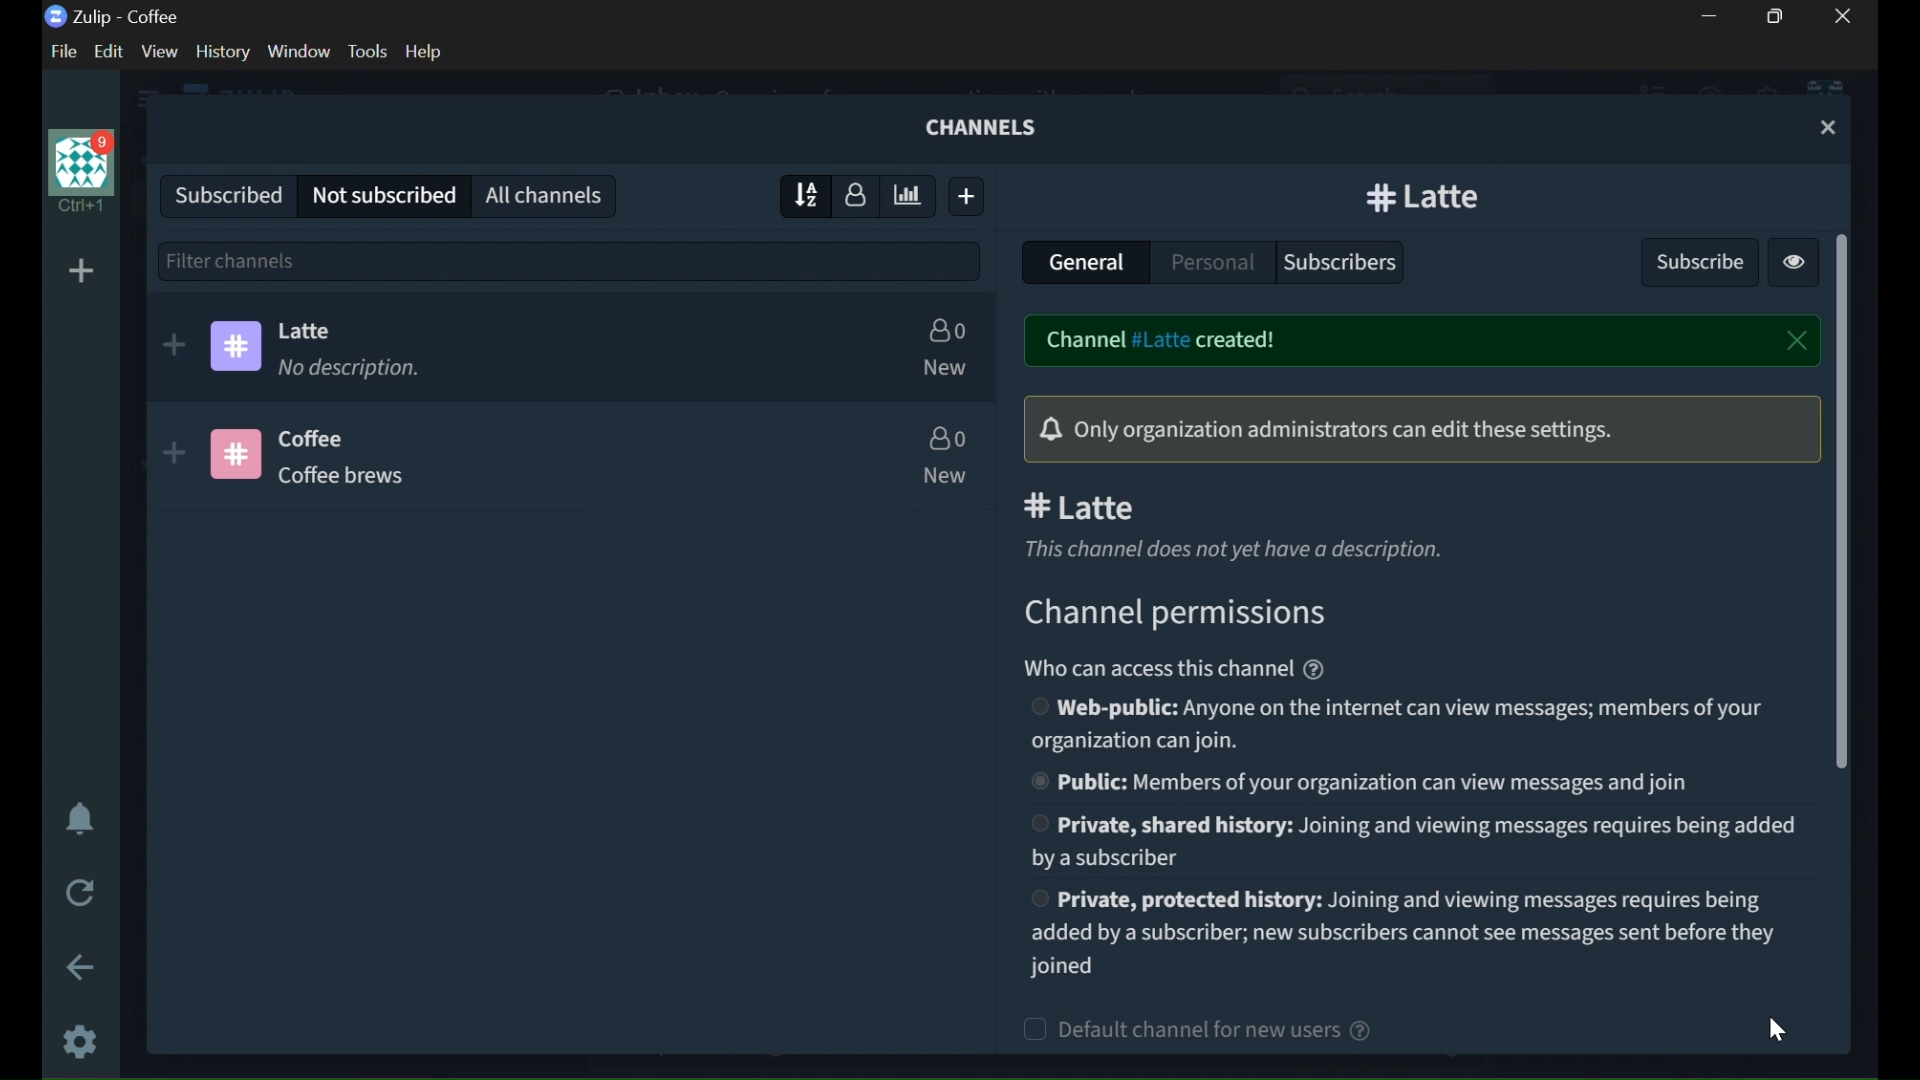 The height and width of the screenshot is (1080, 1920). I want to click on ONLY ORGANIZATION ADMINISTRATORS CAN EDIT THESE SETTINGS, so click(1415, 429).